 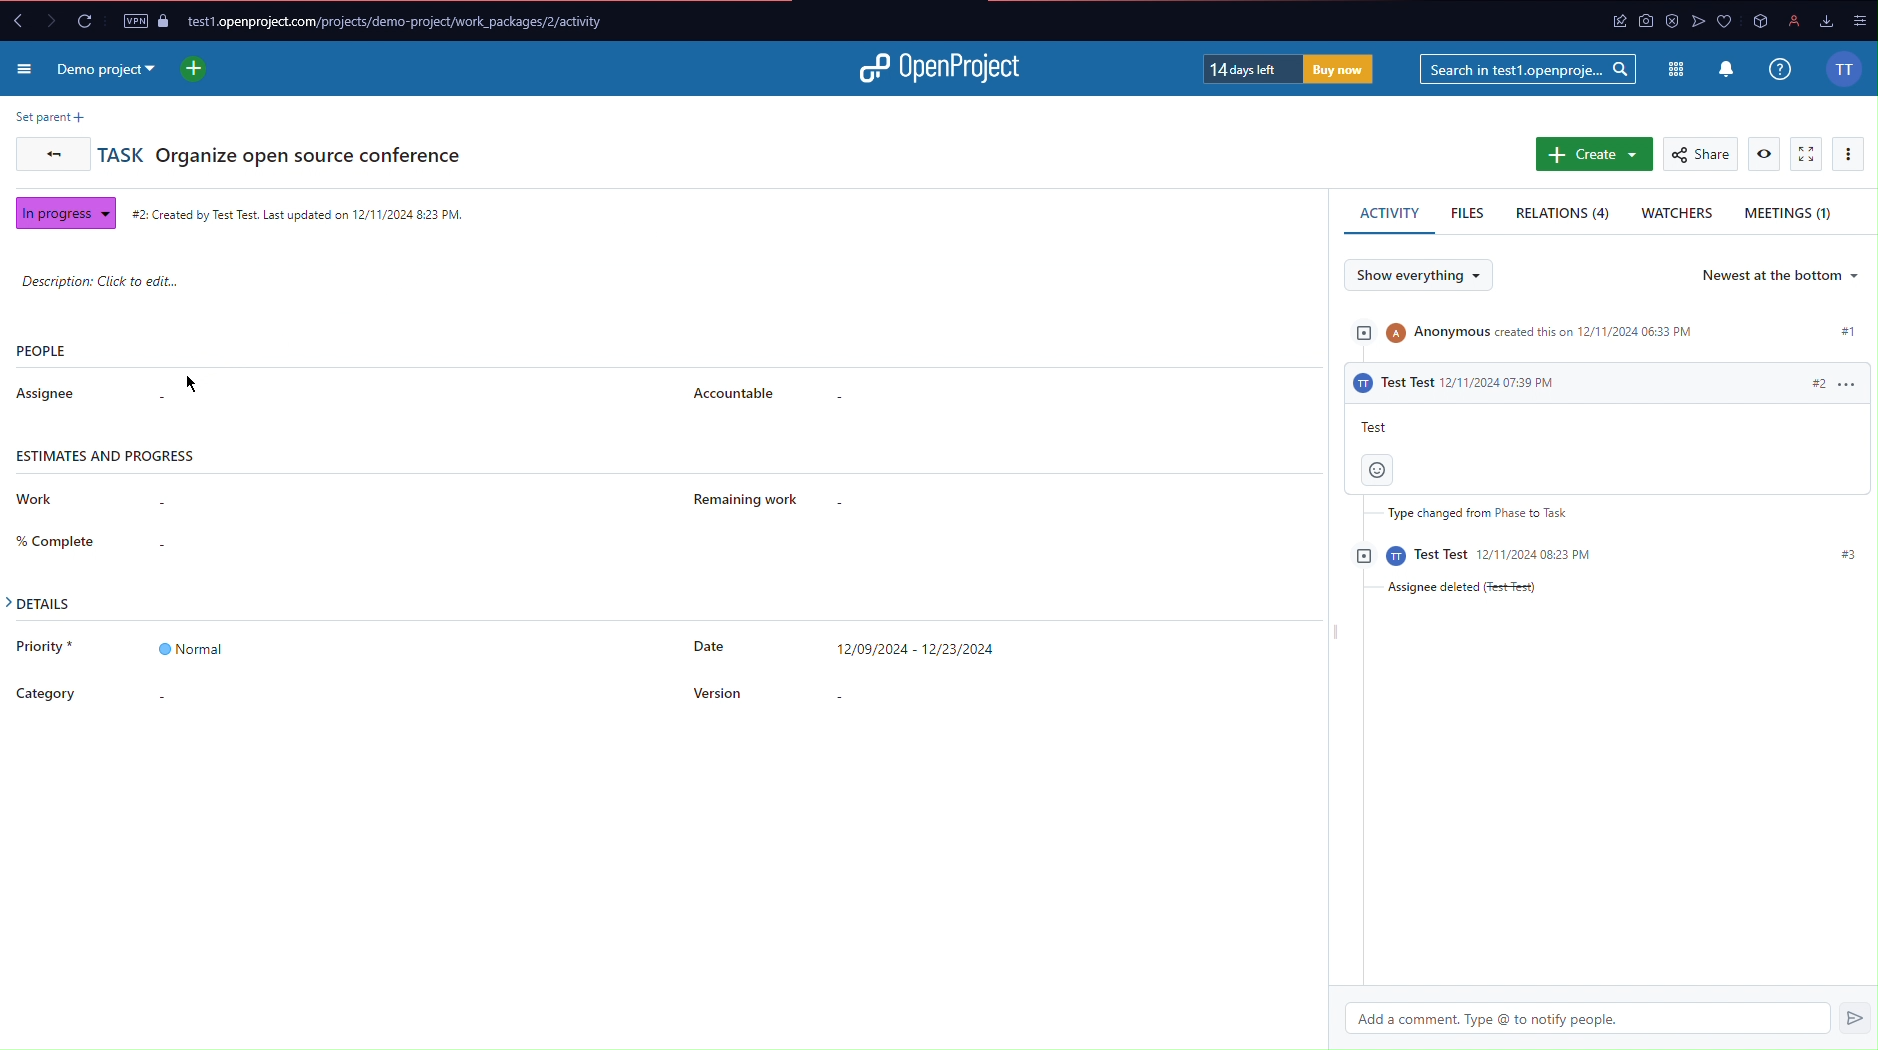 What do you see at coordinates (42, 350) in the screenshot?
I see `People` at bounding box center [42, 350].